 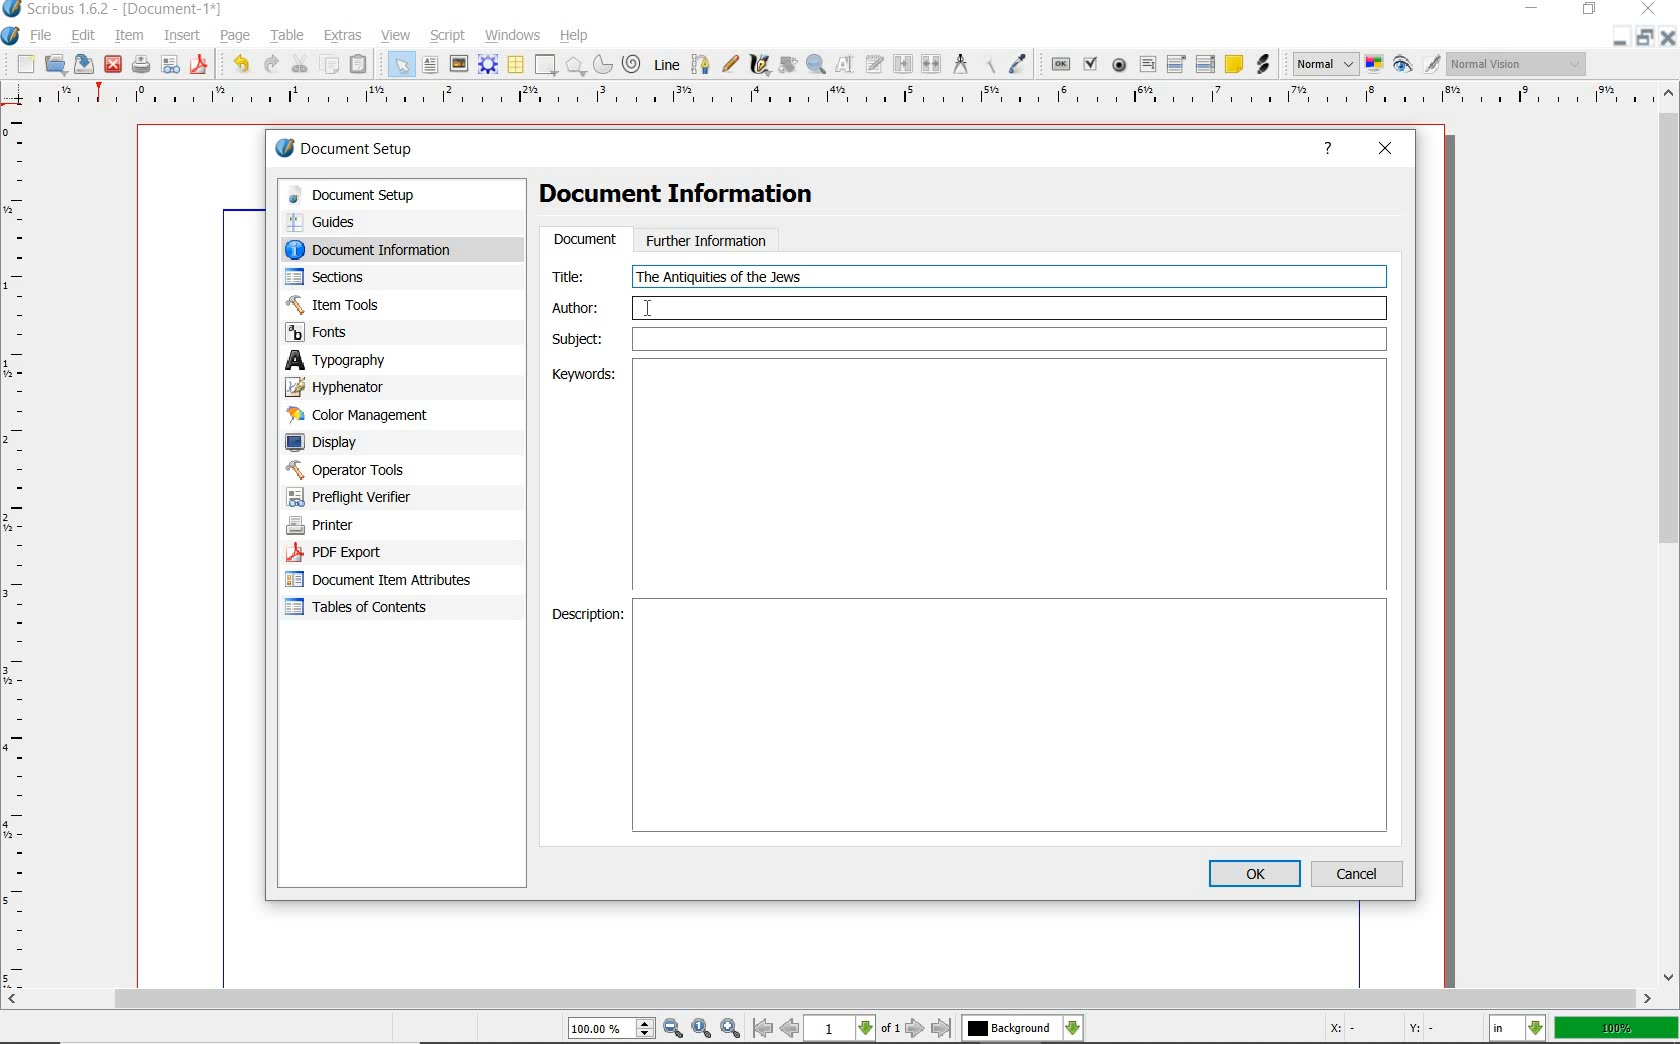 What do you see at coordinates (1254, 873) in the screenshot?
I see `ok` at bounding box center [1254, 873].